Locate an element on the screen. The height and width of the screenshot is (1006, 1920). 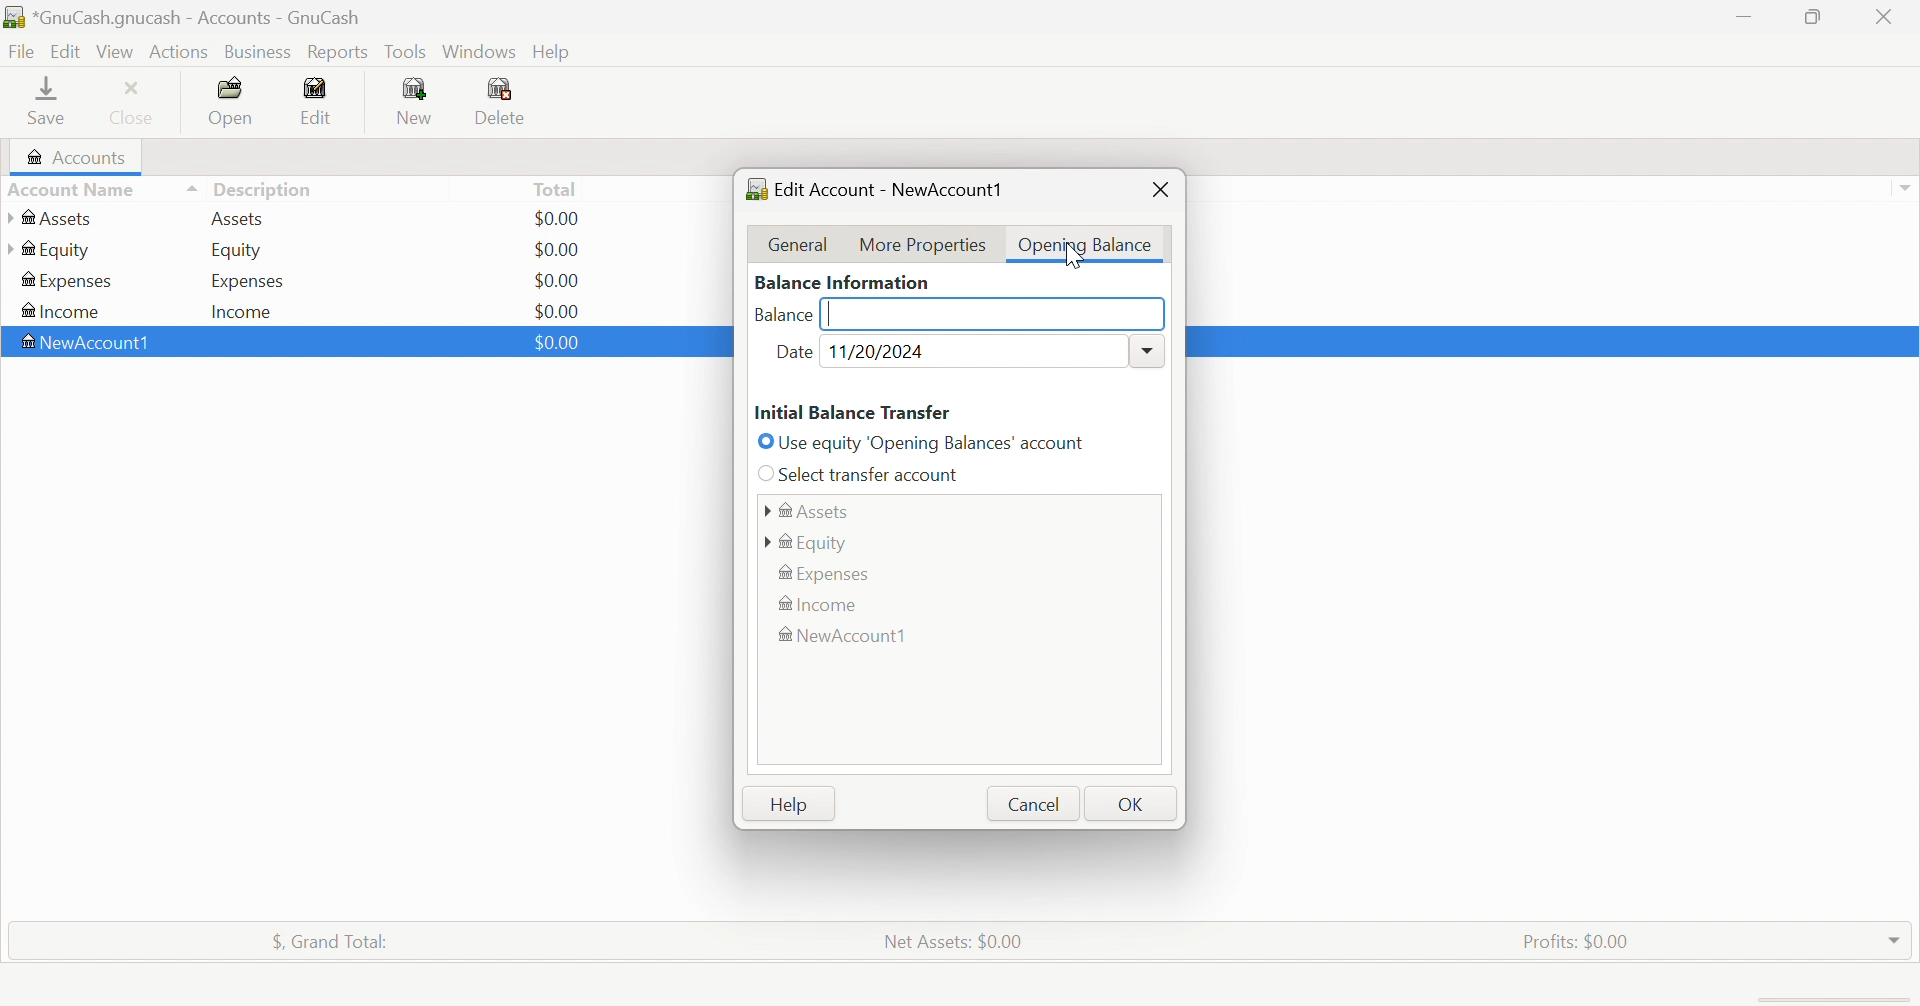
Income is located at coordinates (249, 310).